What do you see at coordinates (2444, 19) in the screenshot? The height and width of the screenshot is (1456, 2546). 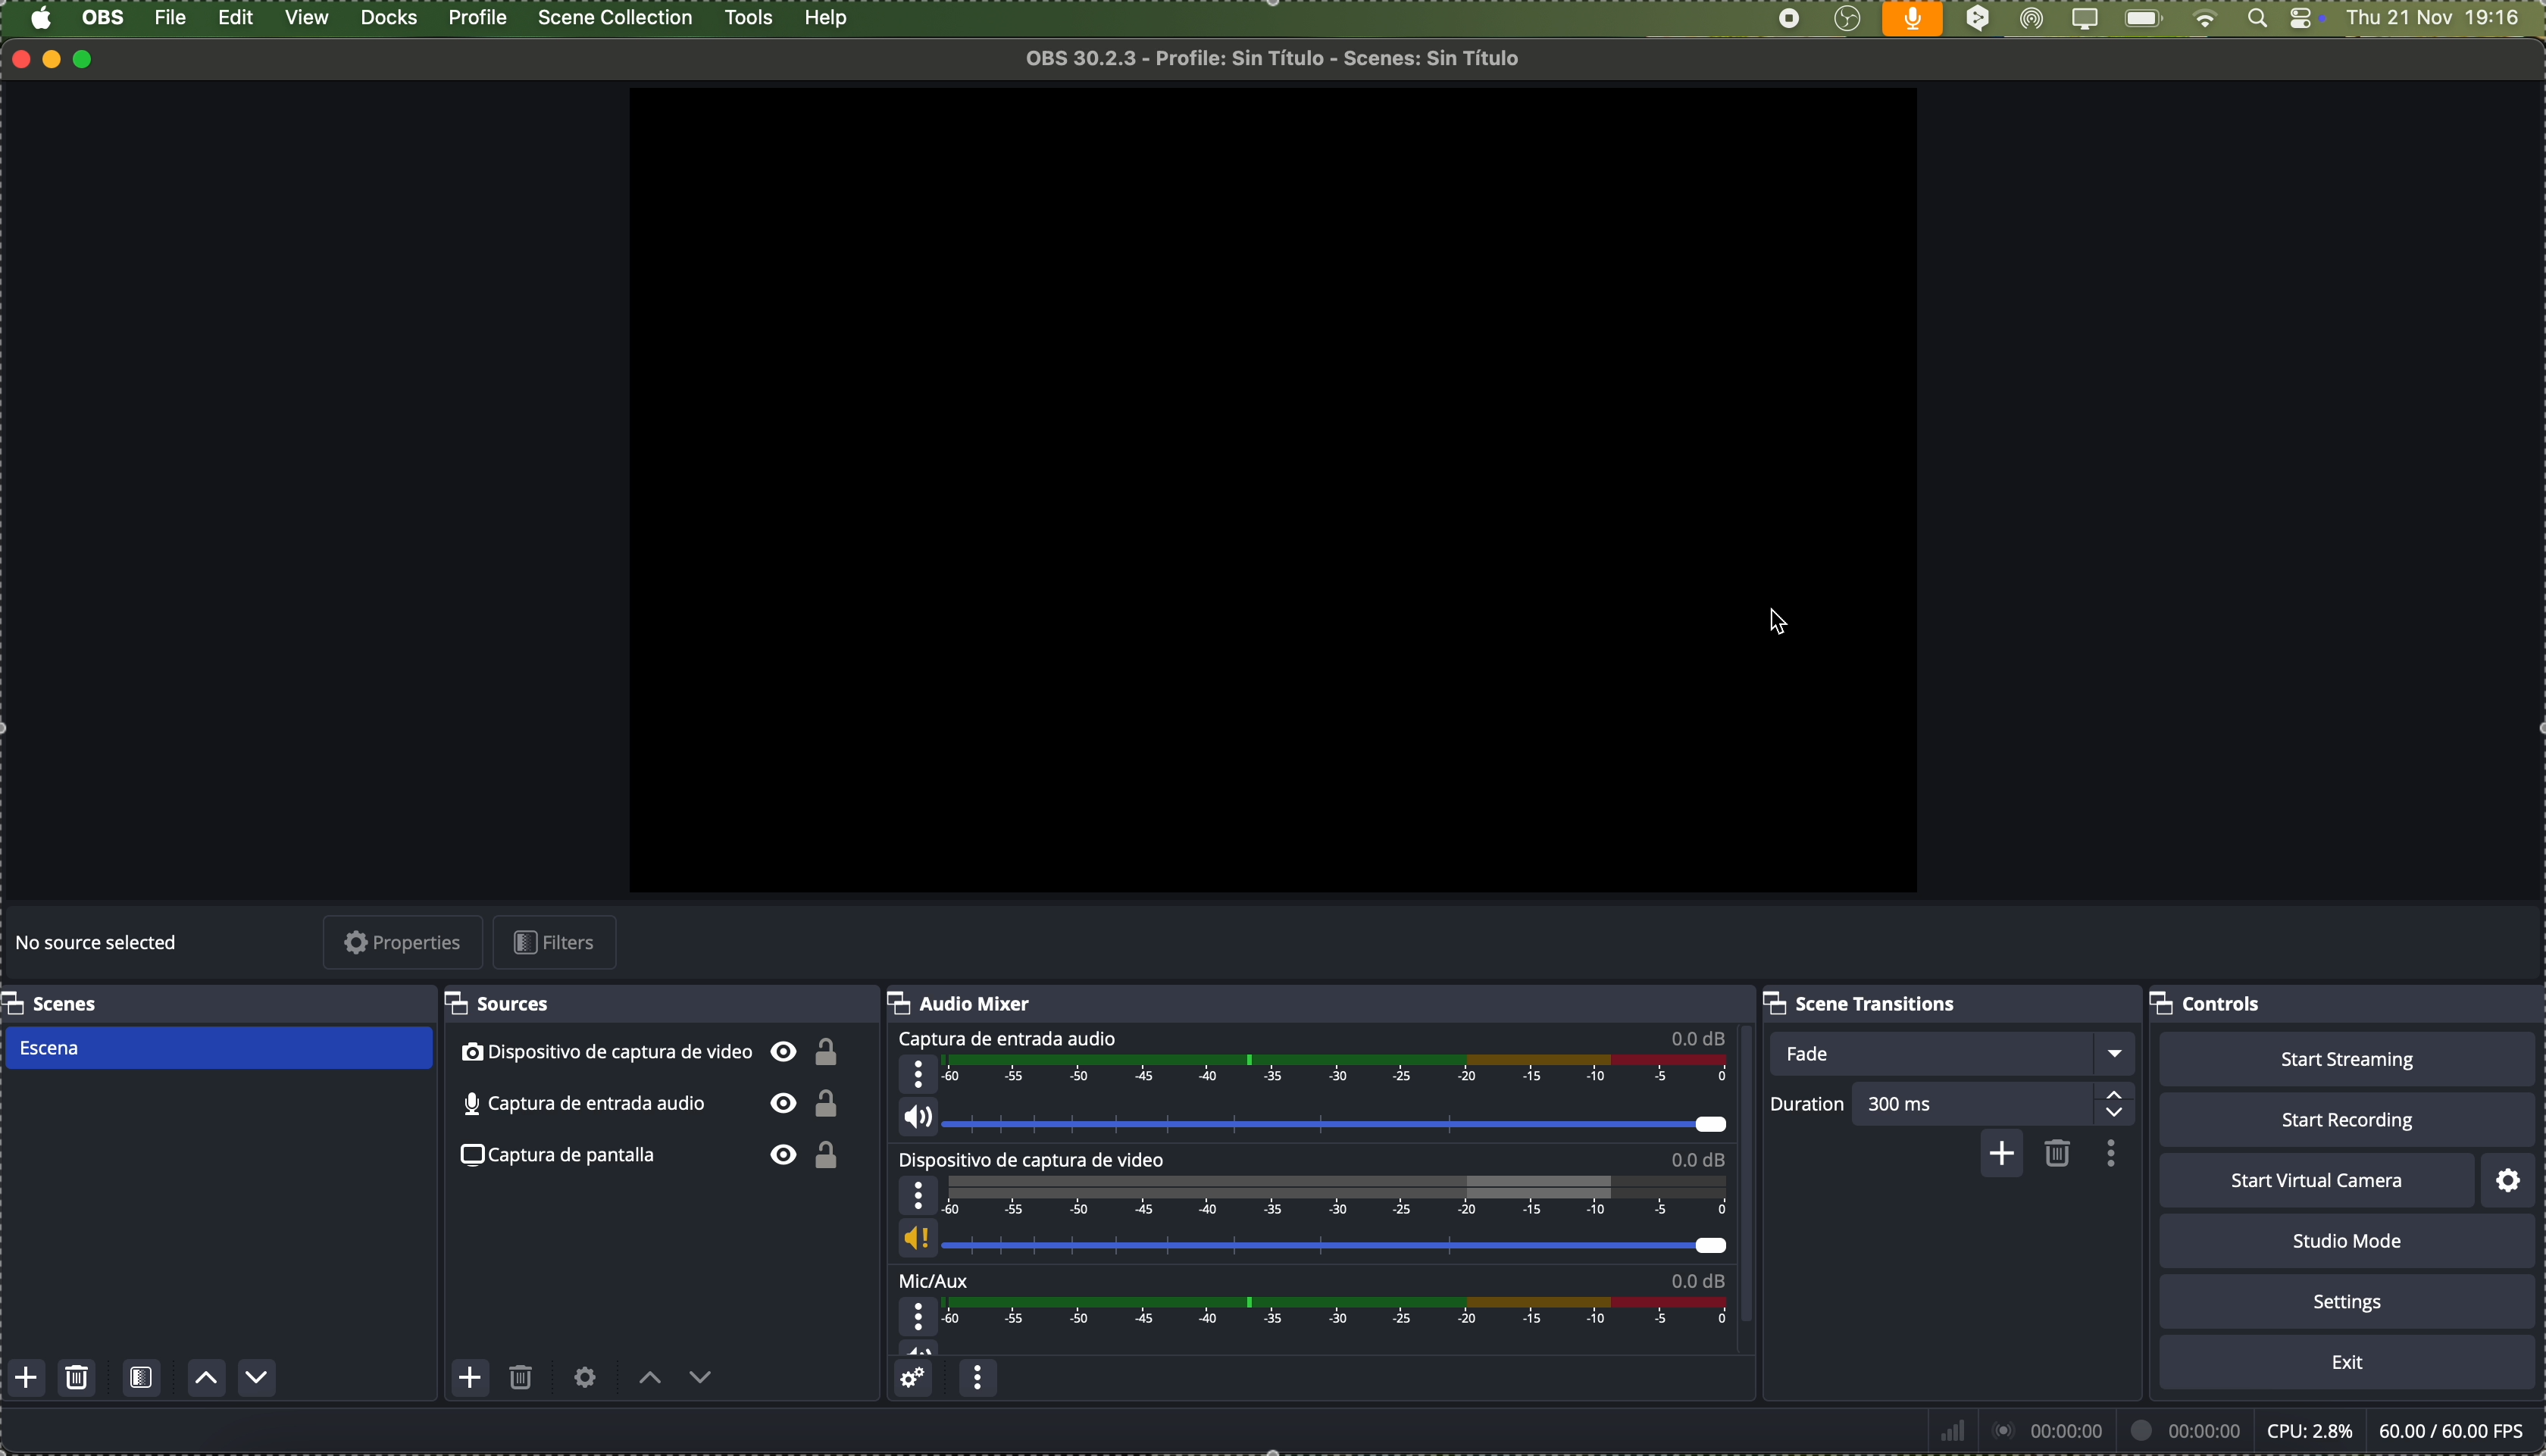 I see `date and hour` at bounding box center [2444, 19].